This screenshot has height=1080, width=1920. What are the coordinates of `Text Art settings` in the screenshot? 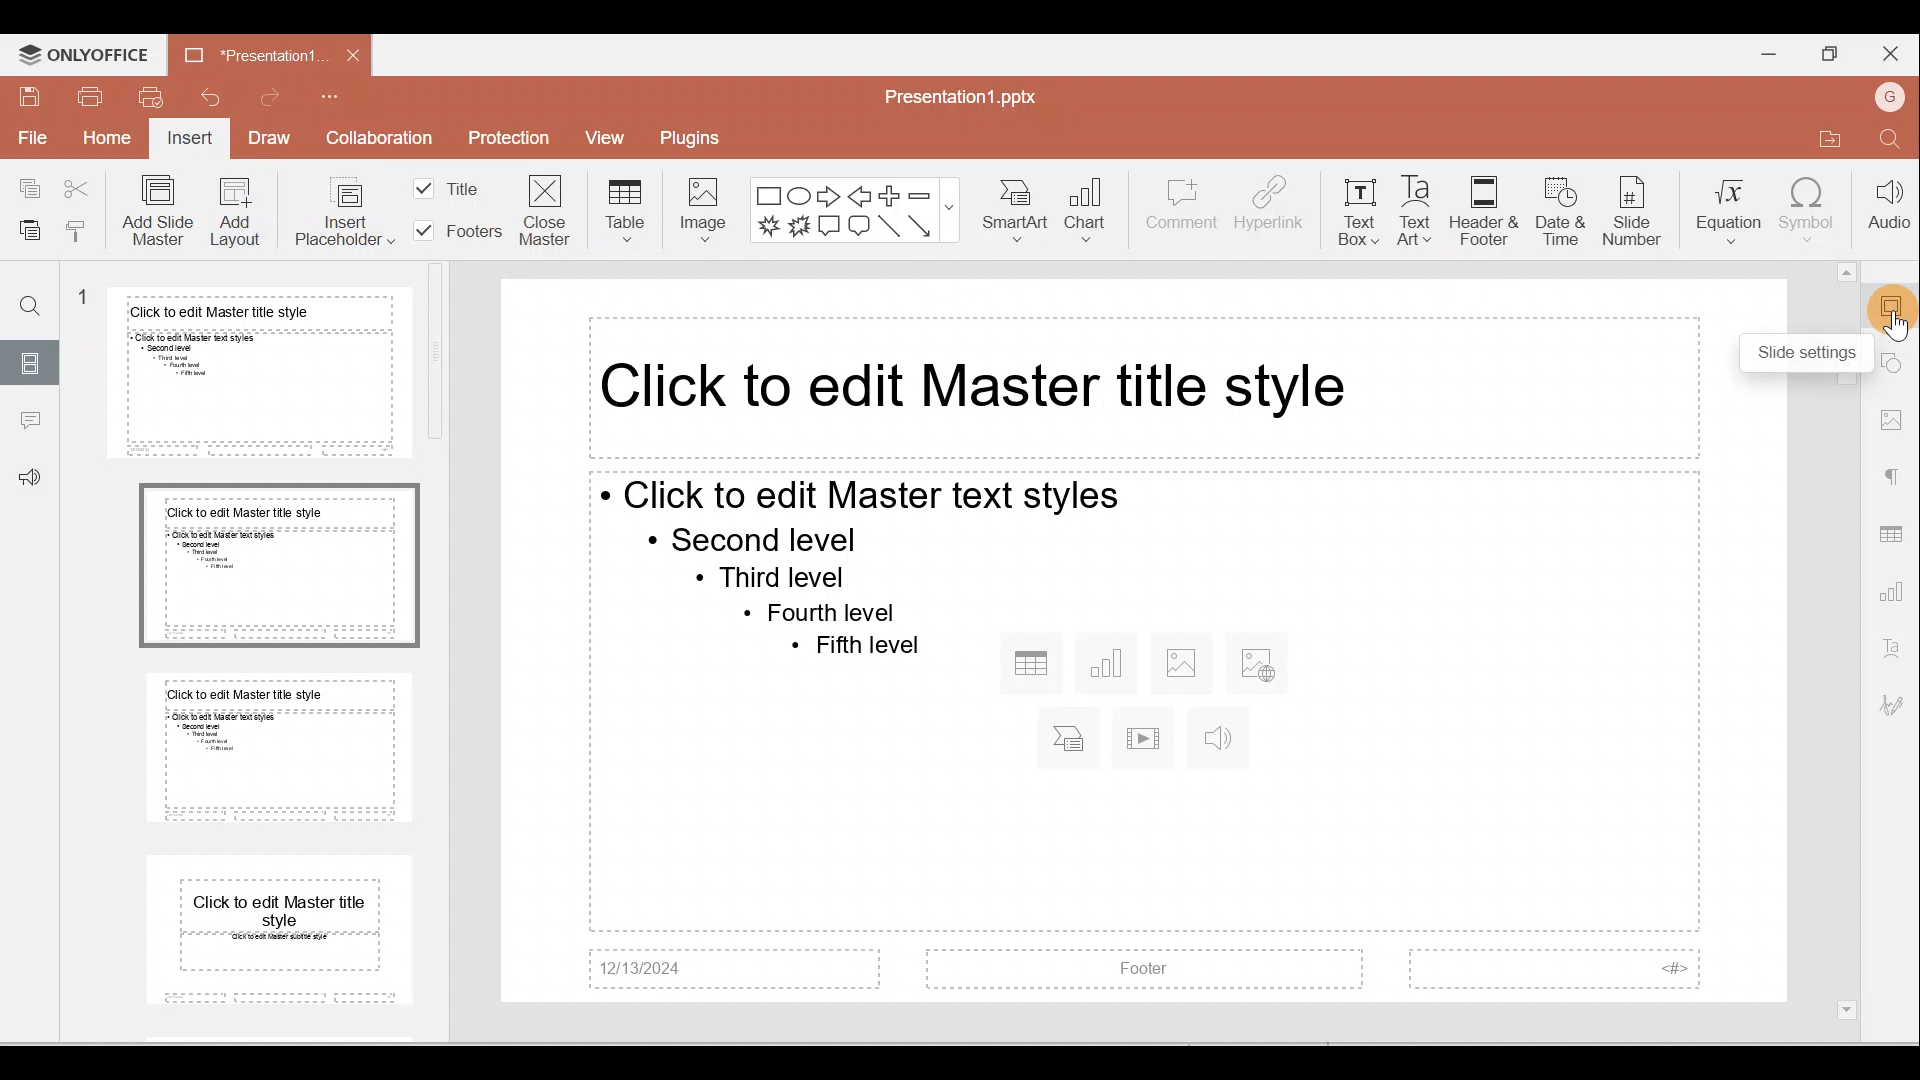 It's located at (1895, 650).